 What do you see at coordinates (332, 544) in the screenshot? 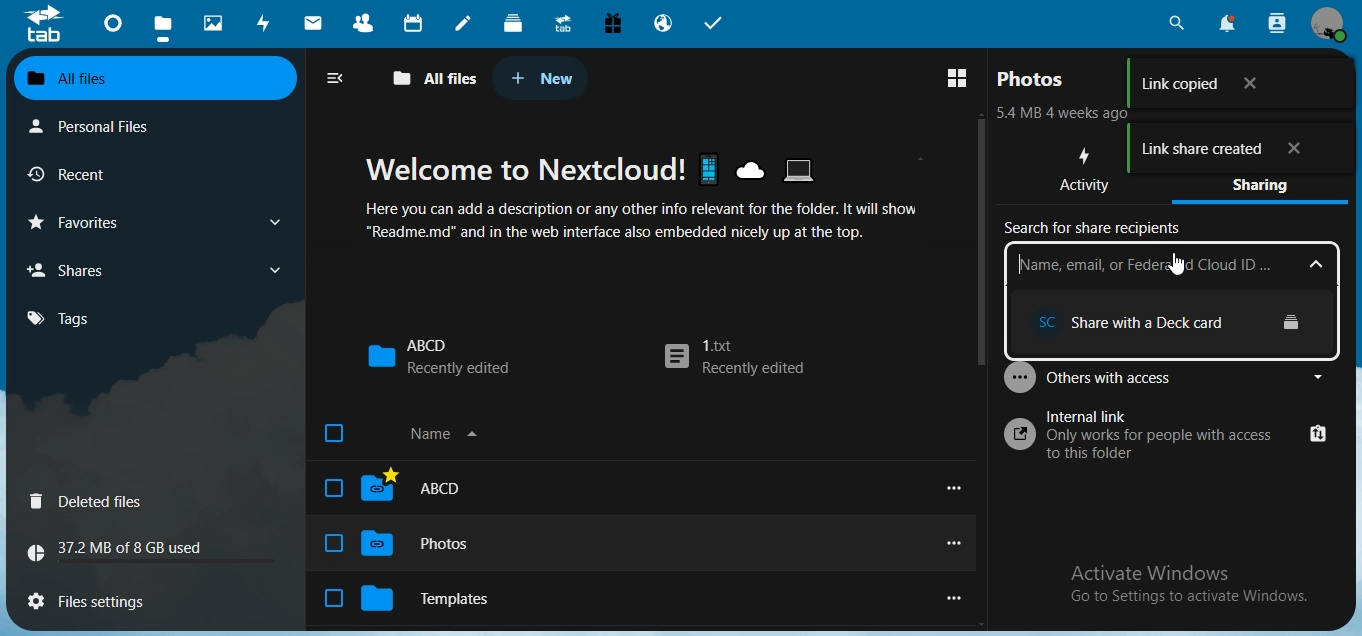
I see `check box` at bounding box center [332, 544].